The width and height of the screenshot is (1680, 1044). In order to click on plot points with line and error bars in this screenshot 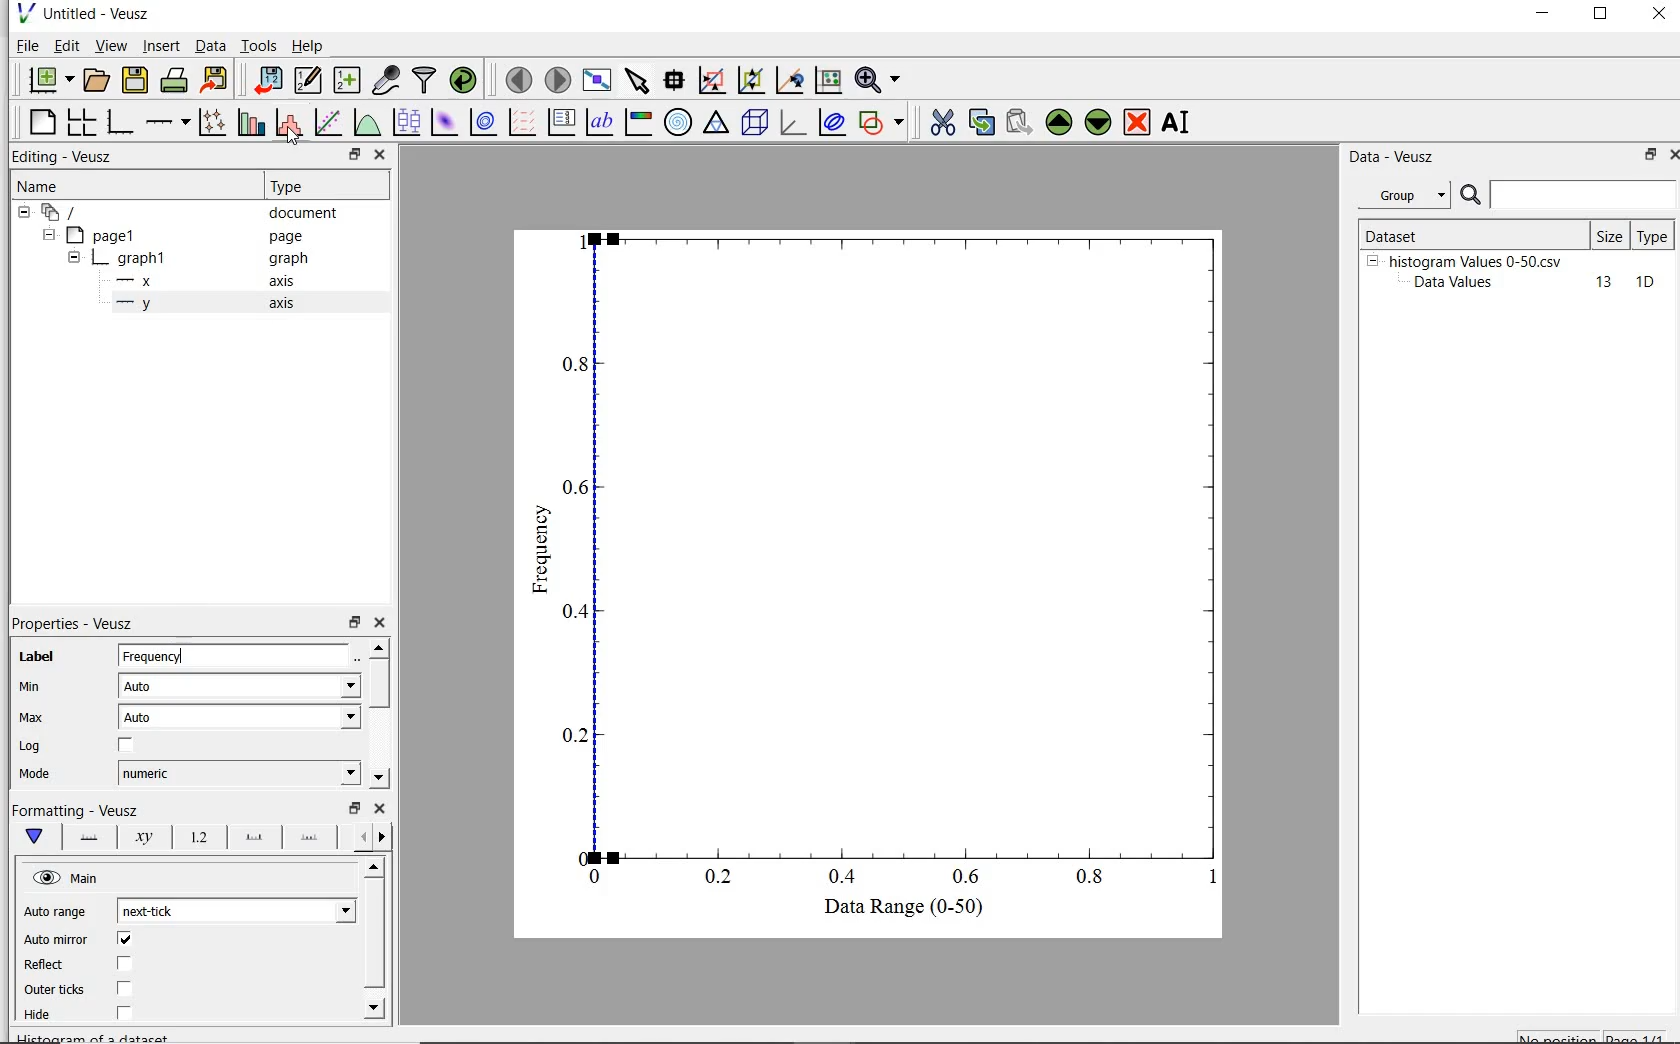, I will do `click(213, 121)`.